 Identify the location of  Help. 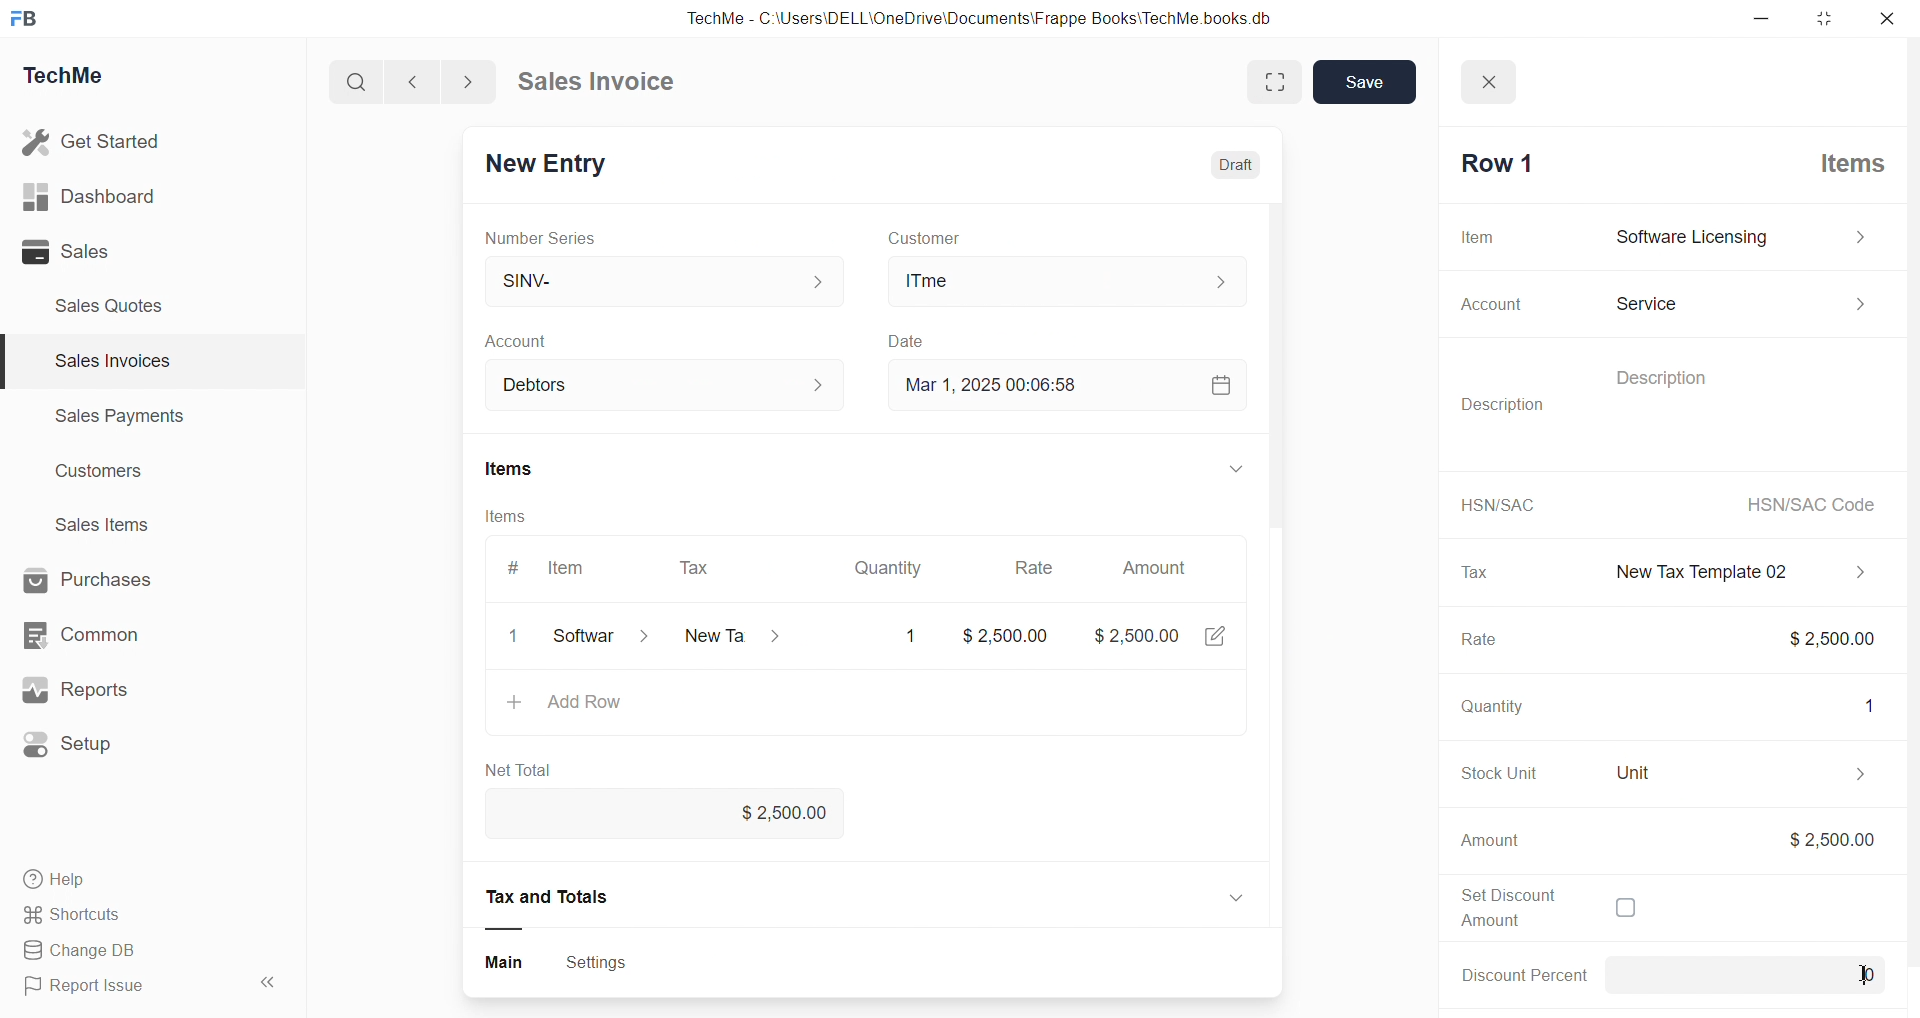
(65, 882).